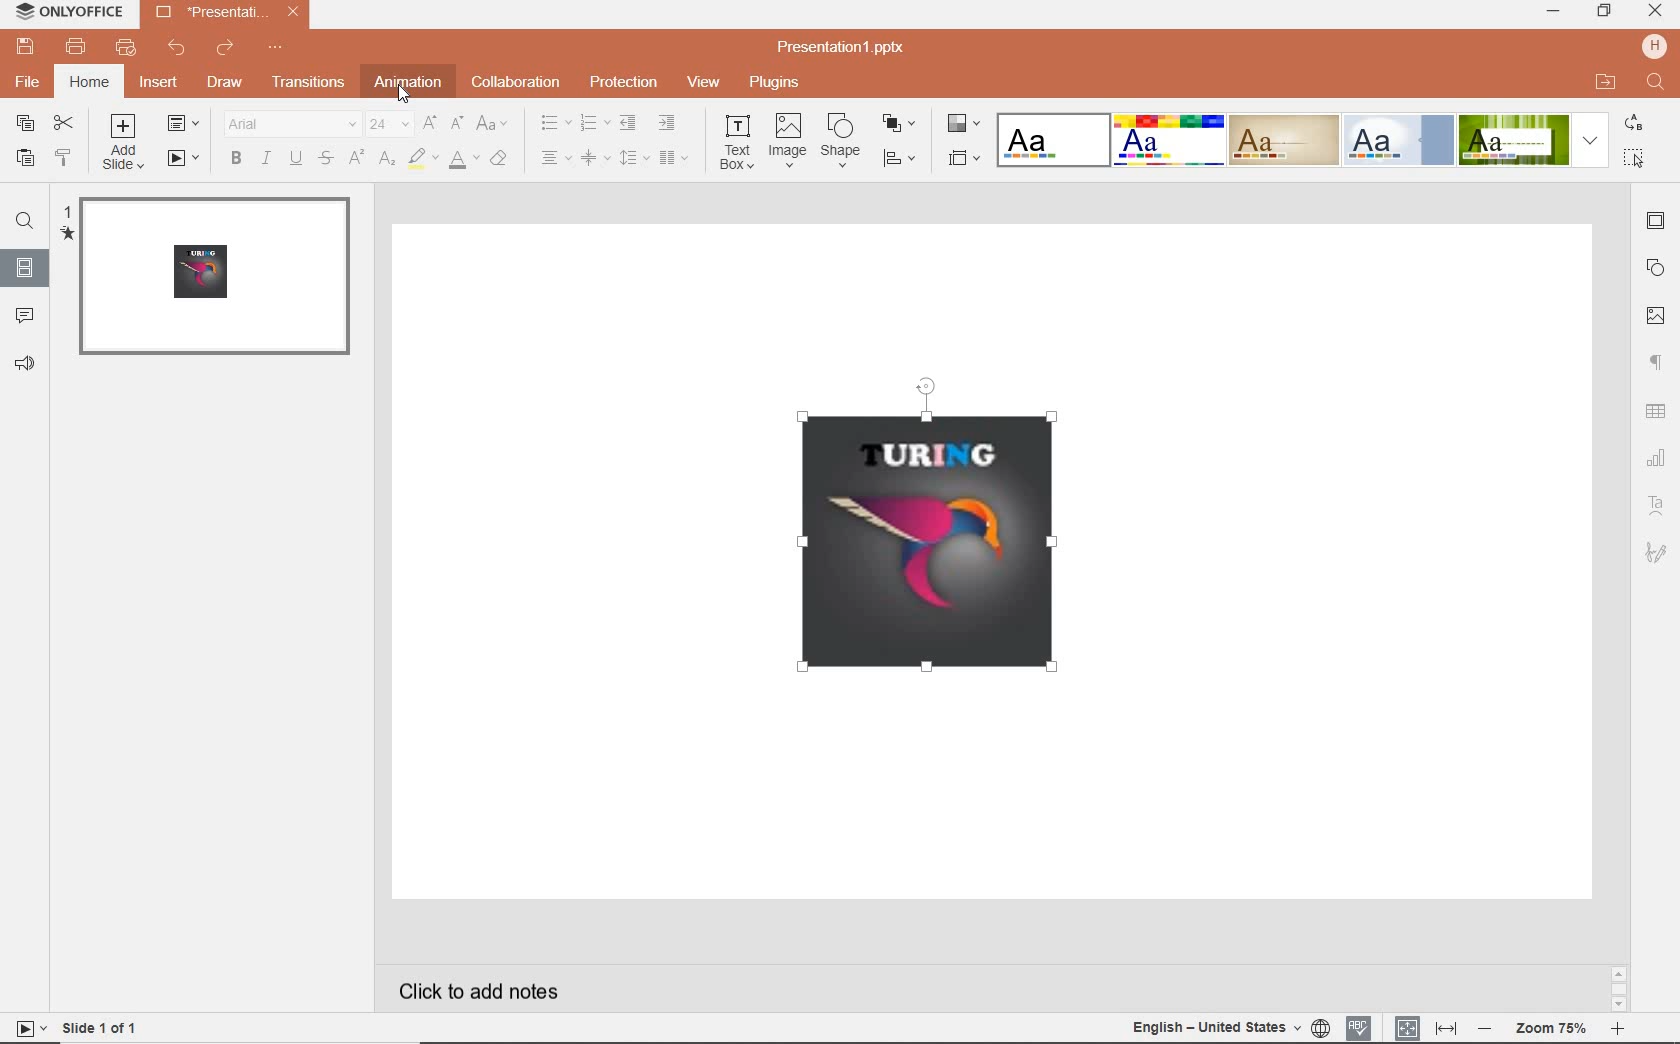 The height and width of the screenshot is (1044, 1680). What do you see at coordinates (24, 271) in the screenshot?
I see `slides` at bounding box center [24, 271].